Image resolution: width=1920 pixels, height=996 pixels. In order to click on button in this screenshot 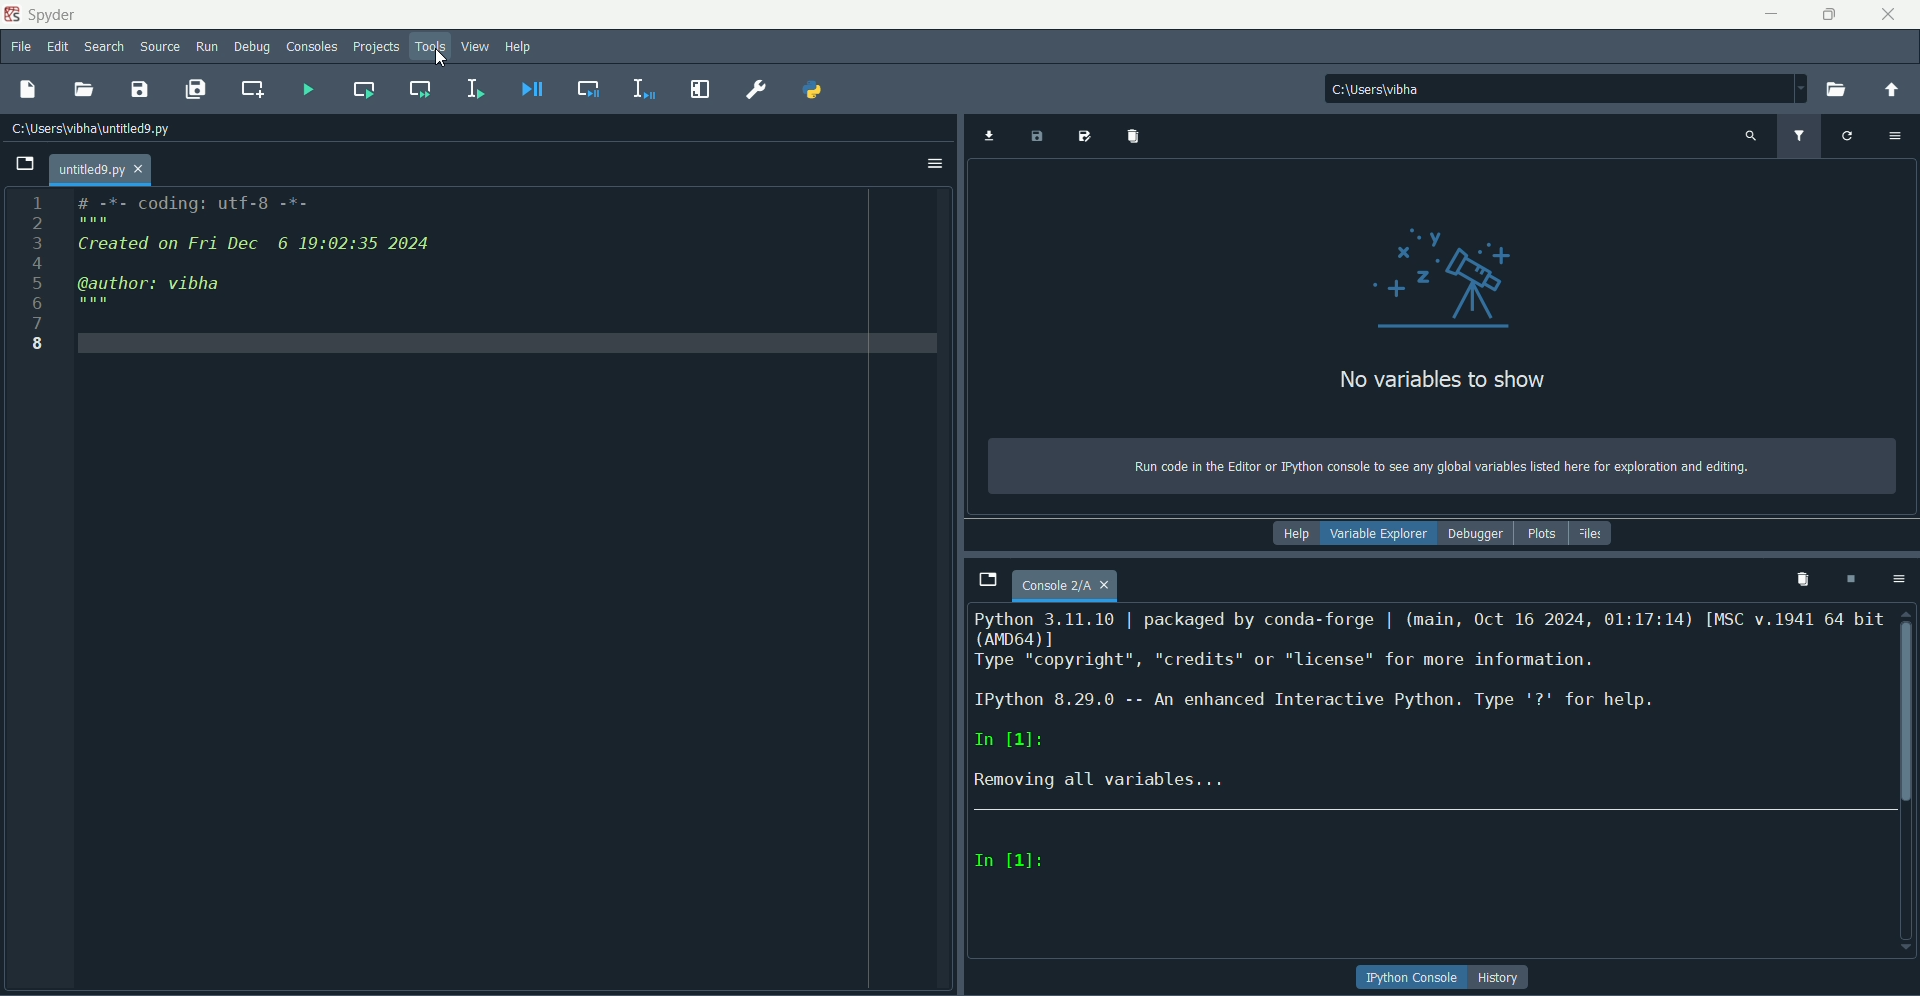, I will do `click(1412, 978)`.